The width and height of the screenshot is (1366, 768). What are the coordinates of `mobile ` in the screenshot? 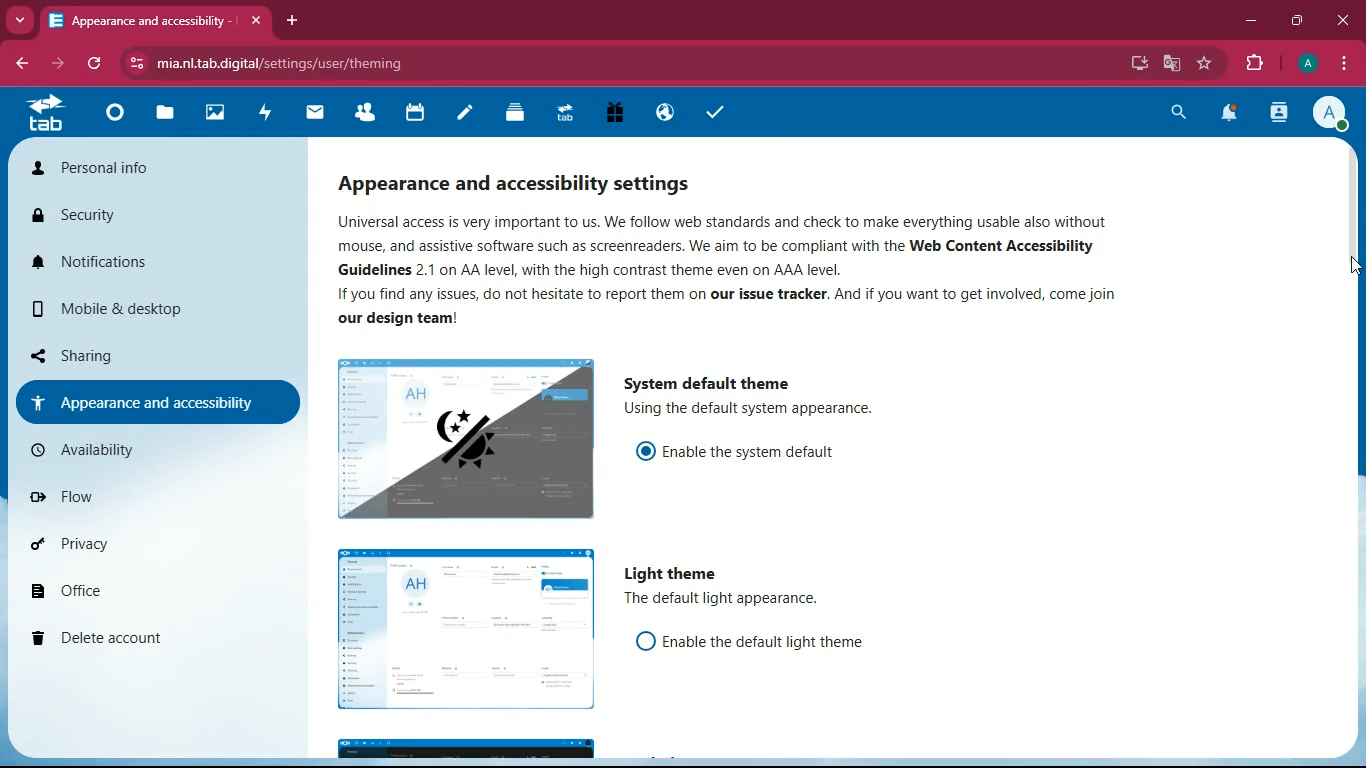 It's located at (155, 311).